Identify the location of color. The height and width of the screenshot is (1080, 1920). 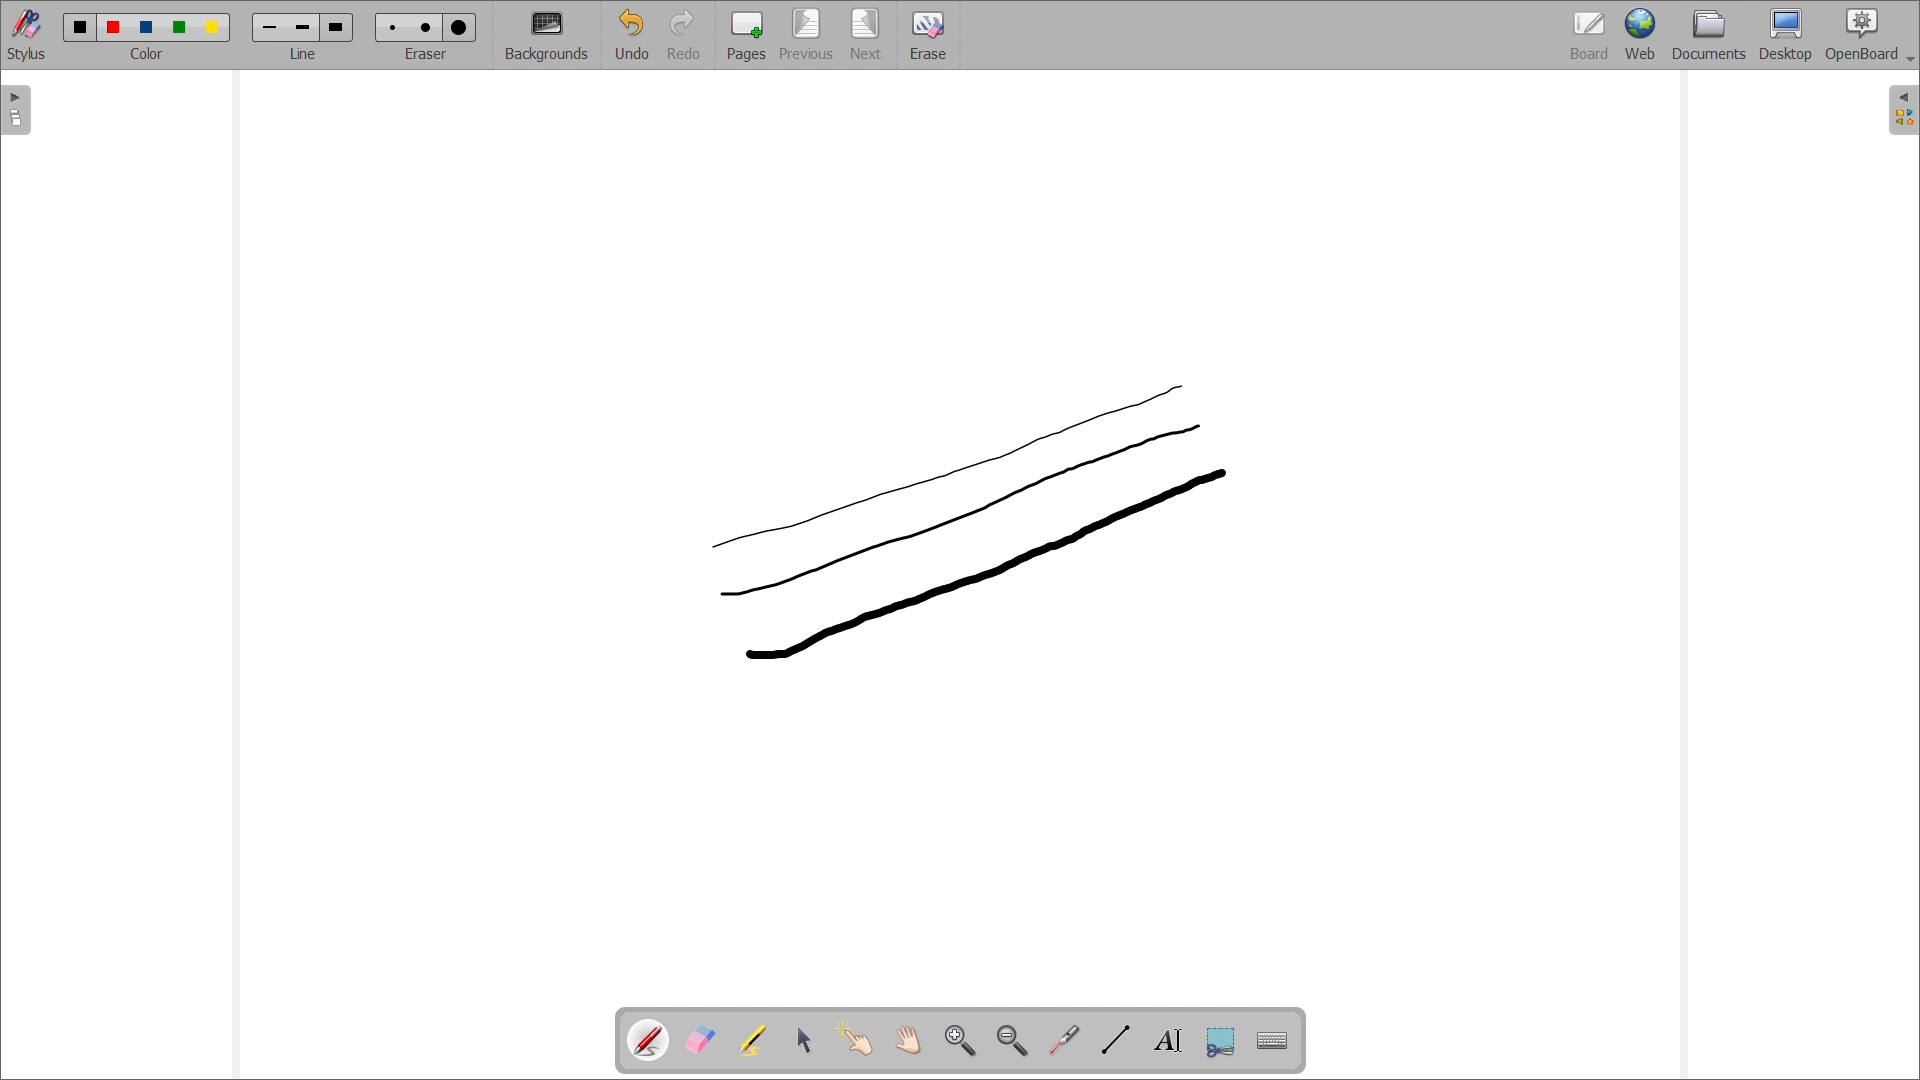
(212, 28).